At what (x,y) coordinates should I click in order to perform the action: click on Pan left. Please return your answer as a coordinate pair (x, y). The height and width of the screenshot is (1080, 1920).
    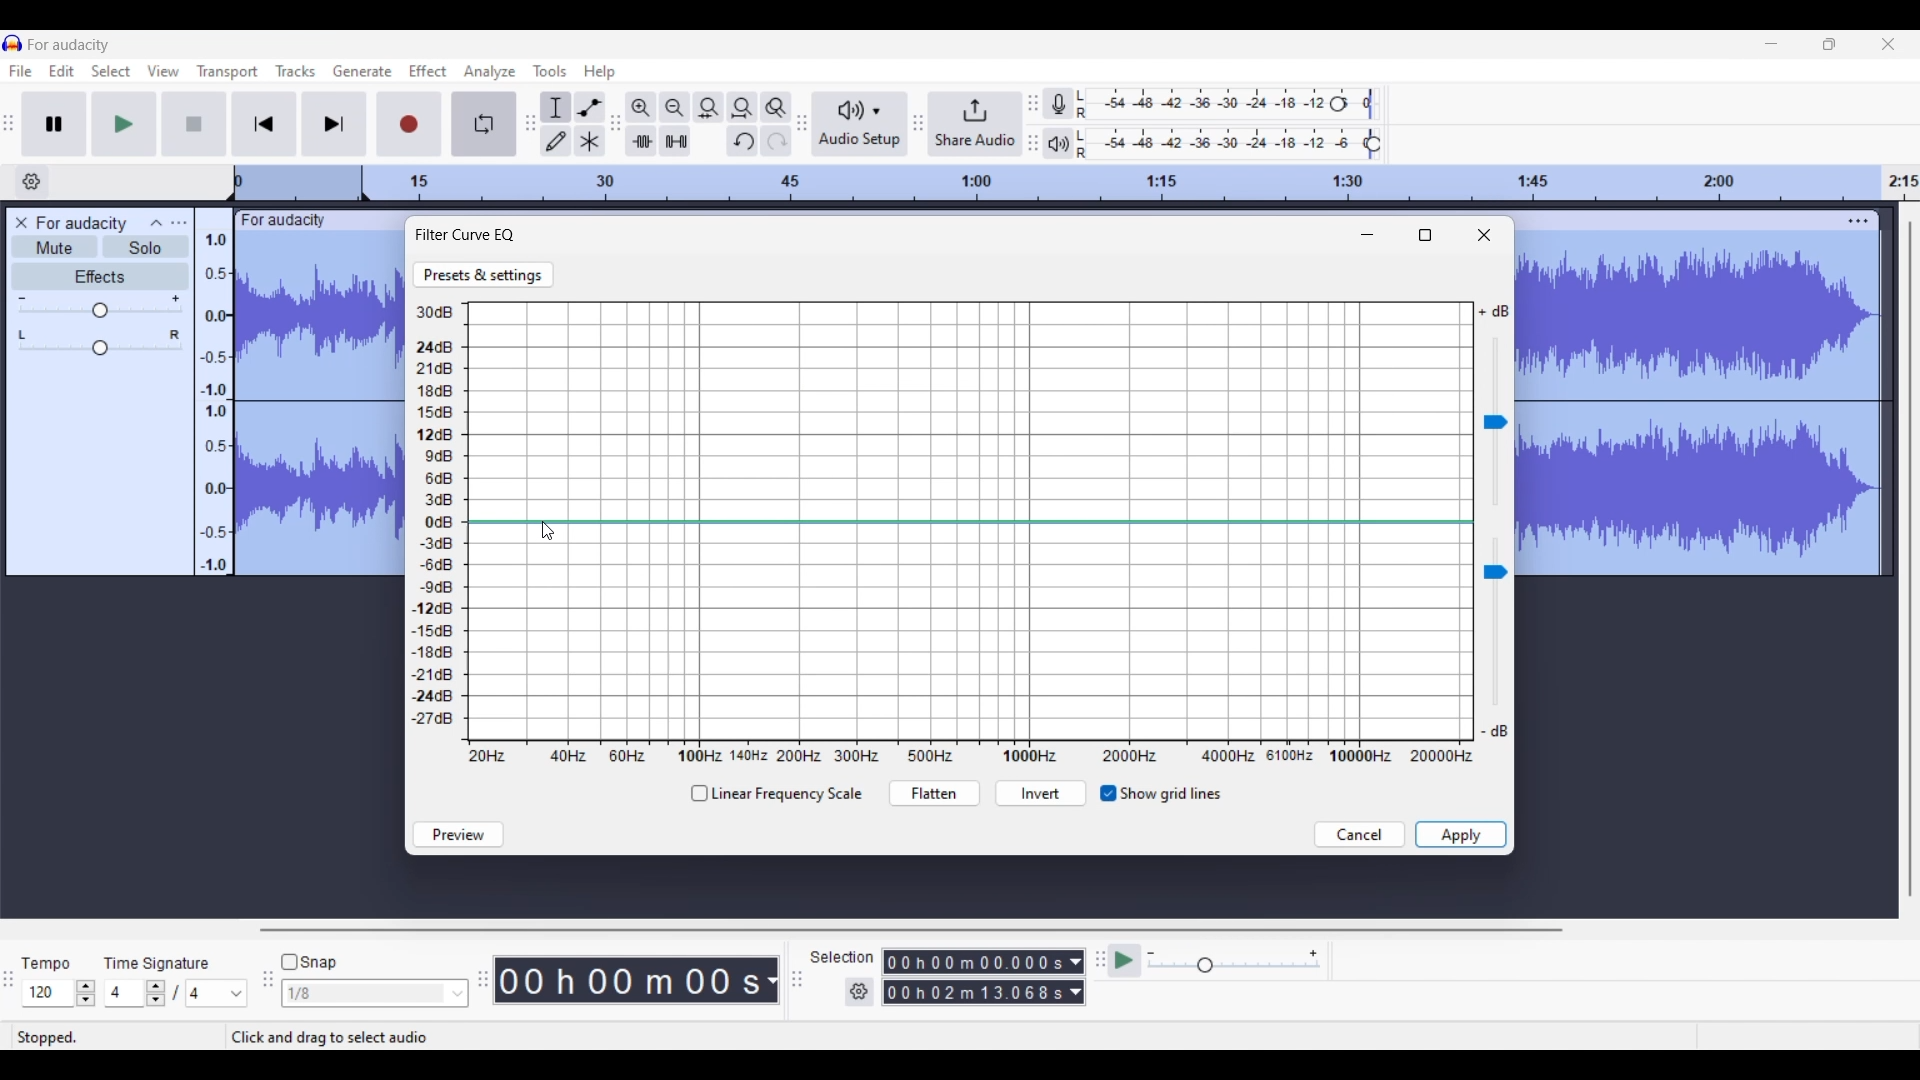
    Looking at the image, I should click on (22, 335).